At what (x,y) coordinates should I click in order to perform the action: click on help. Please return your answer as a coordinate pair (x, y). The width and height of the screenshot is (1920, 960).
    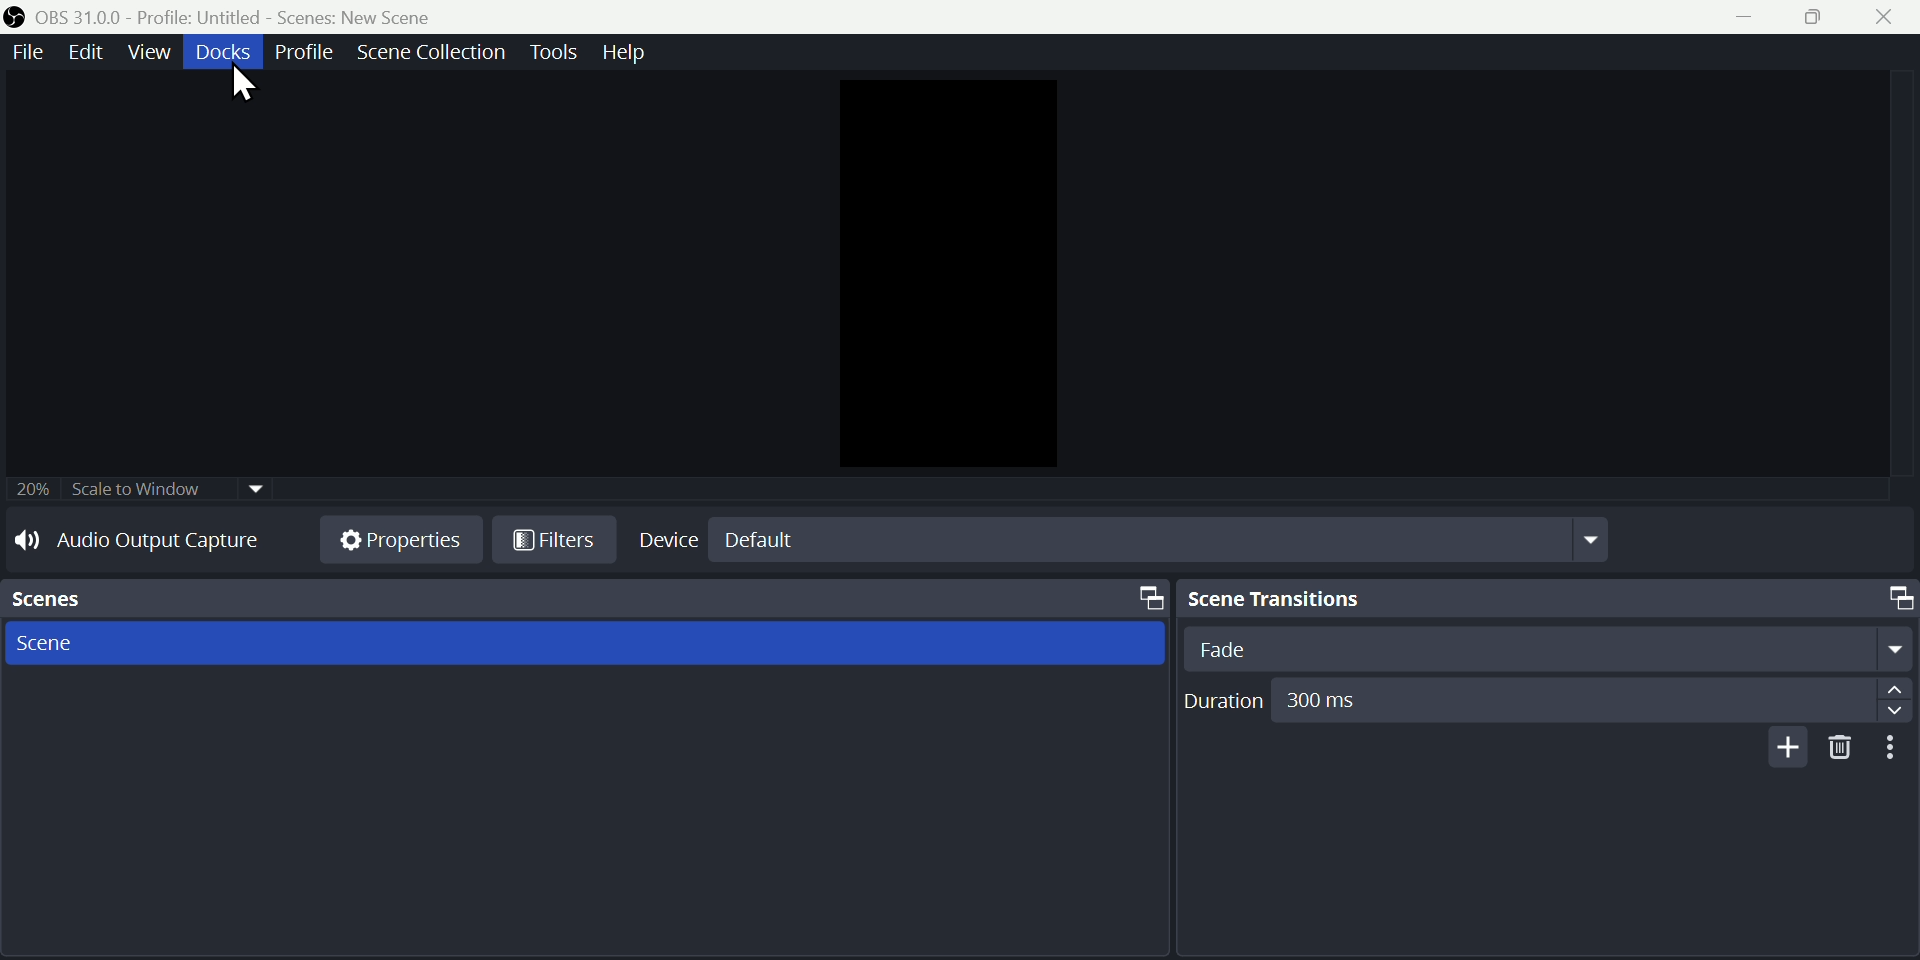
    Looking at the image, I should click on (631, 53).